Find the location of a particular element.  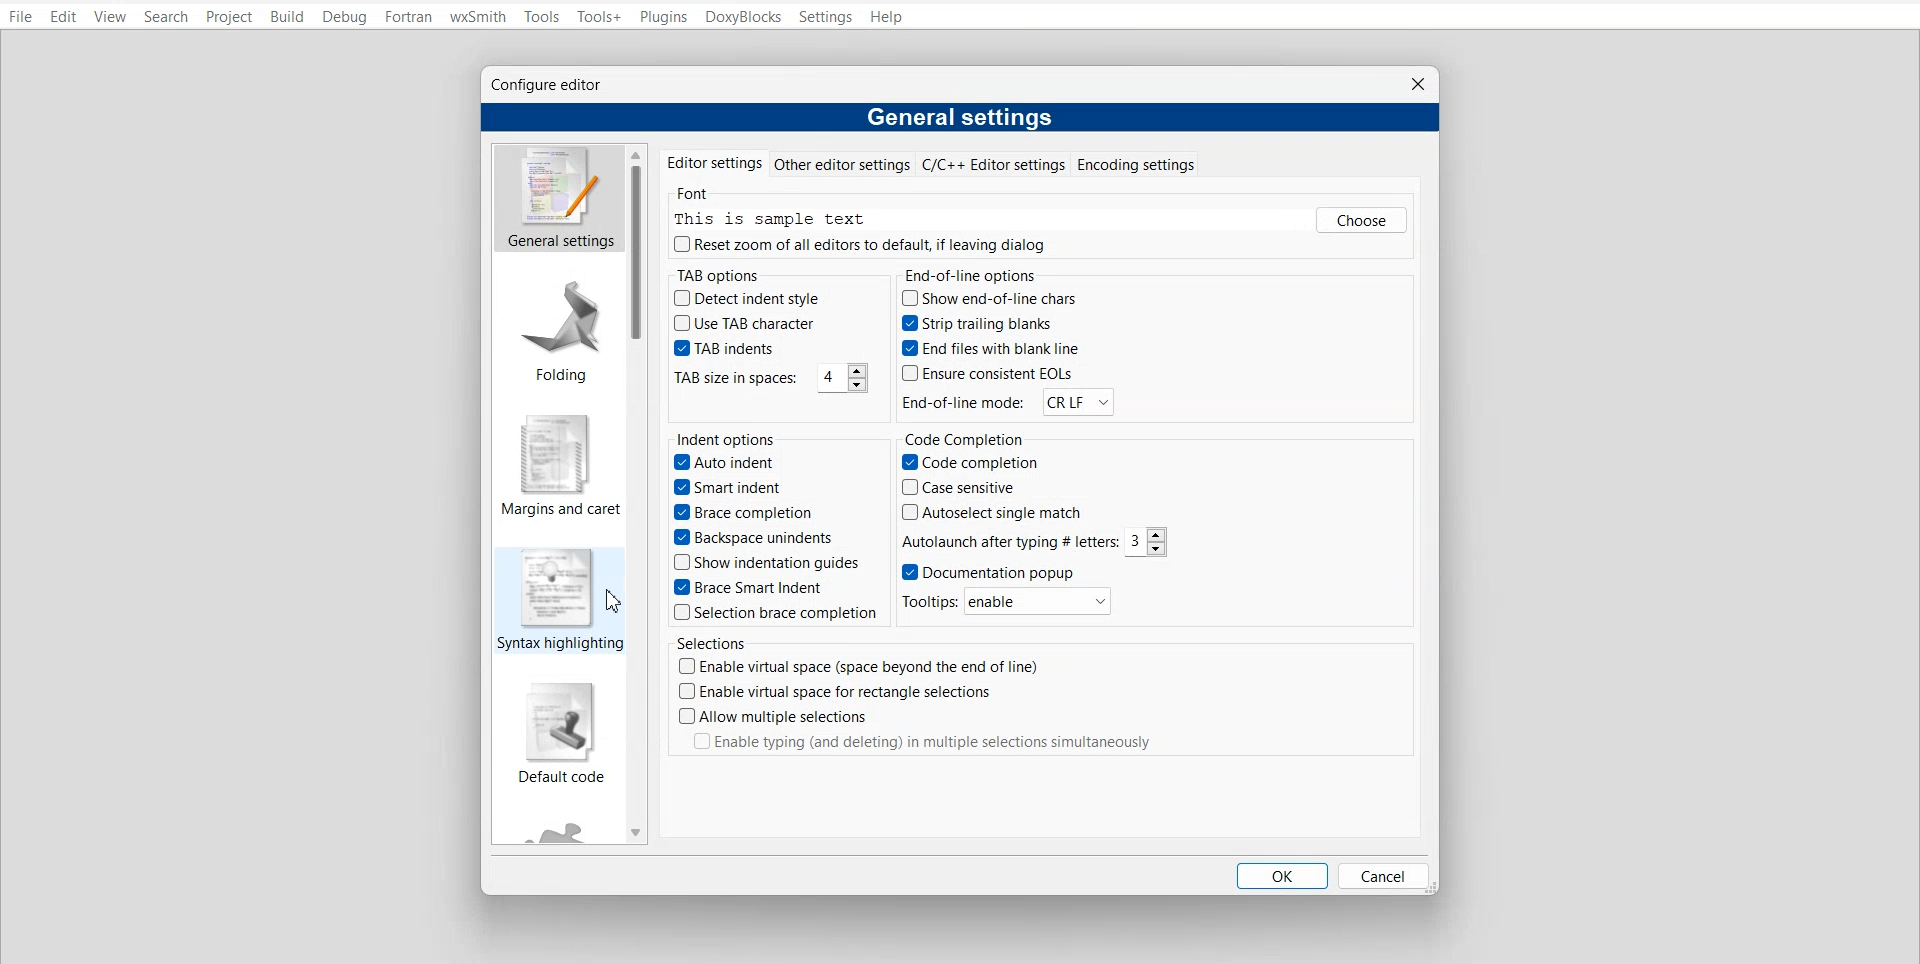

Autolaunch after typing letter is located at coordinates (1034, 541).